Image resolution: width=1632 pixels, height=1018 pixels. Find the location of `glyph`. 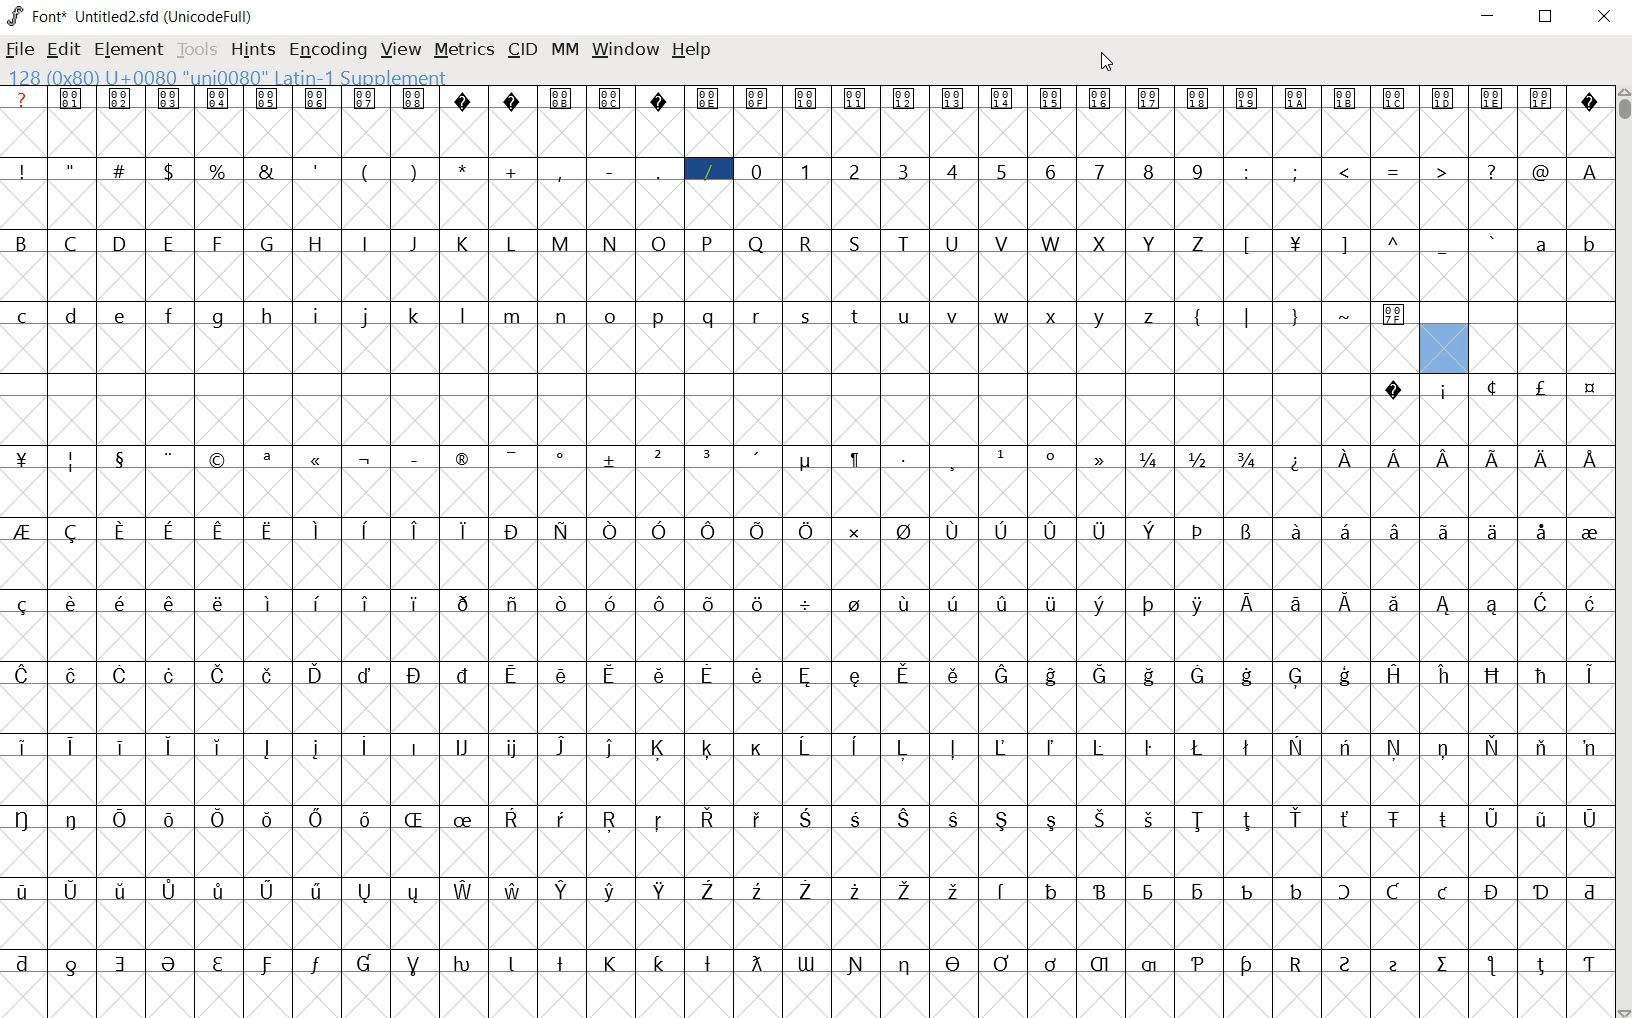

glyph is located at coordinates (1247, 965).